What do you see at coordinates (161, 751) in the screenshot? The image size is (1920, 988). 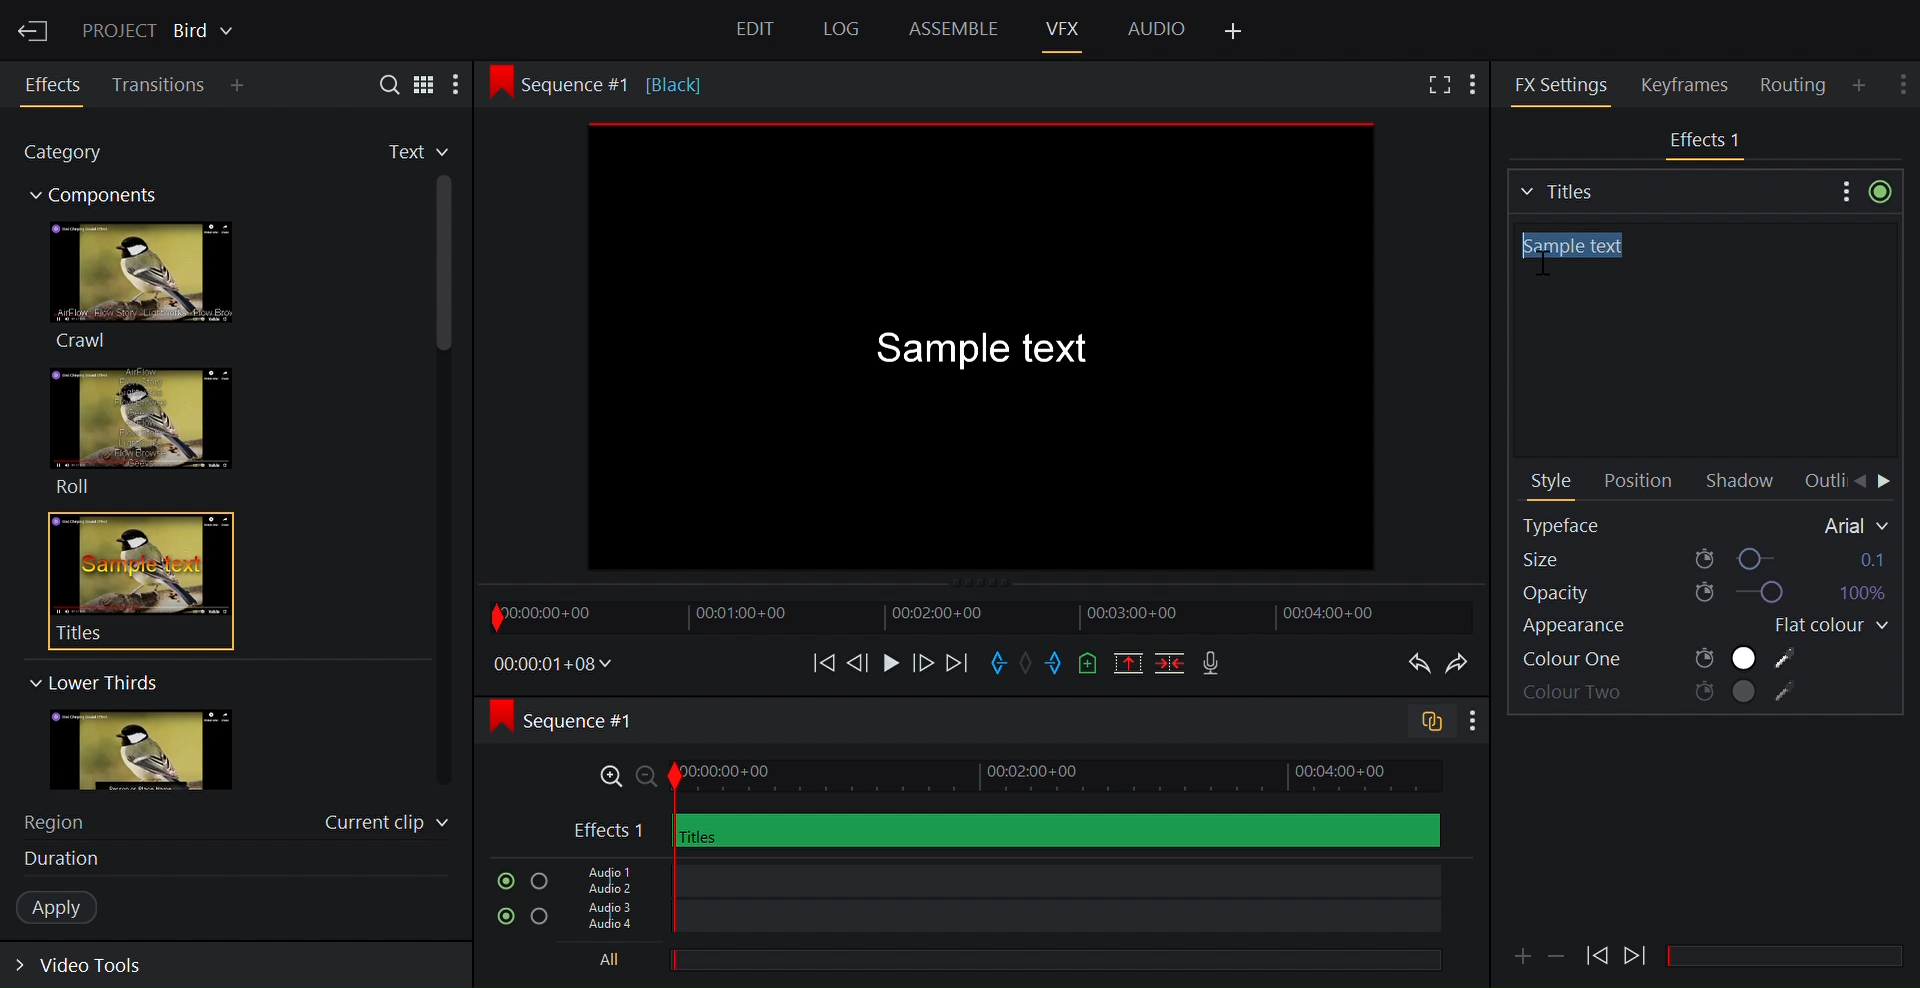 I see `image` at bounding box center [161, 751].